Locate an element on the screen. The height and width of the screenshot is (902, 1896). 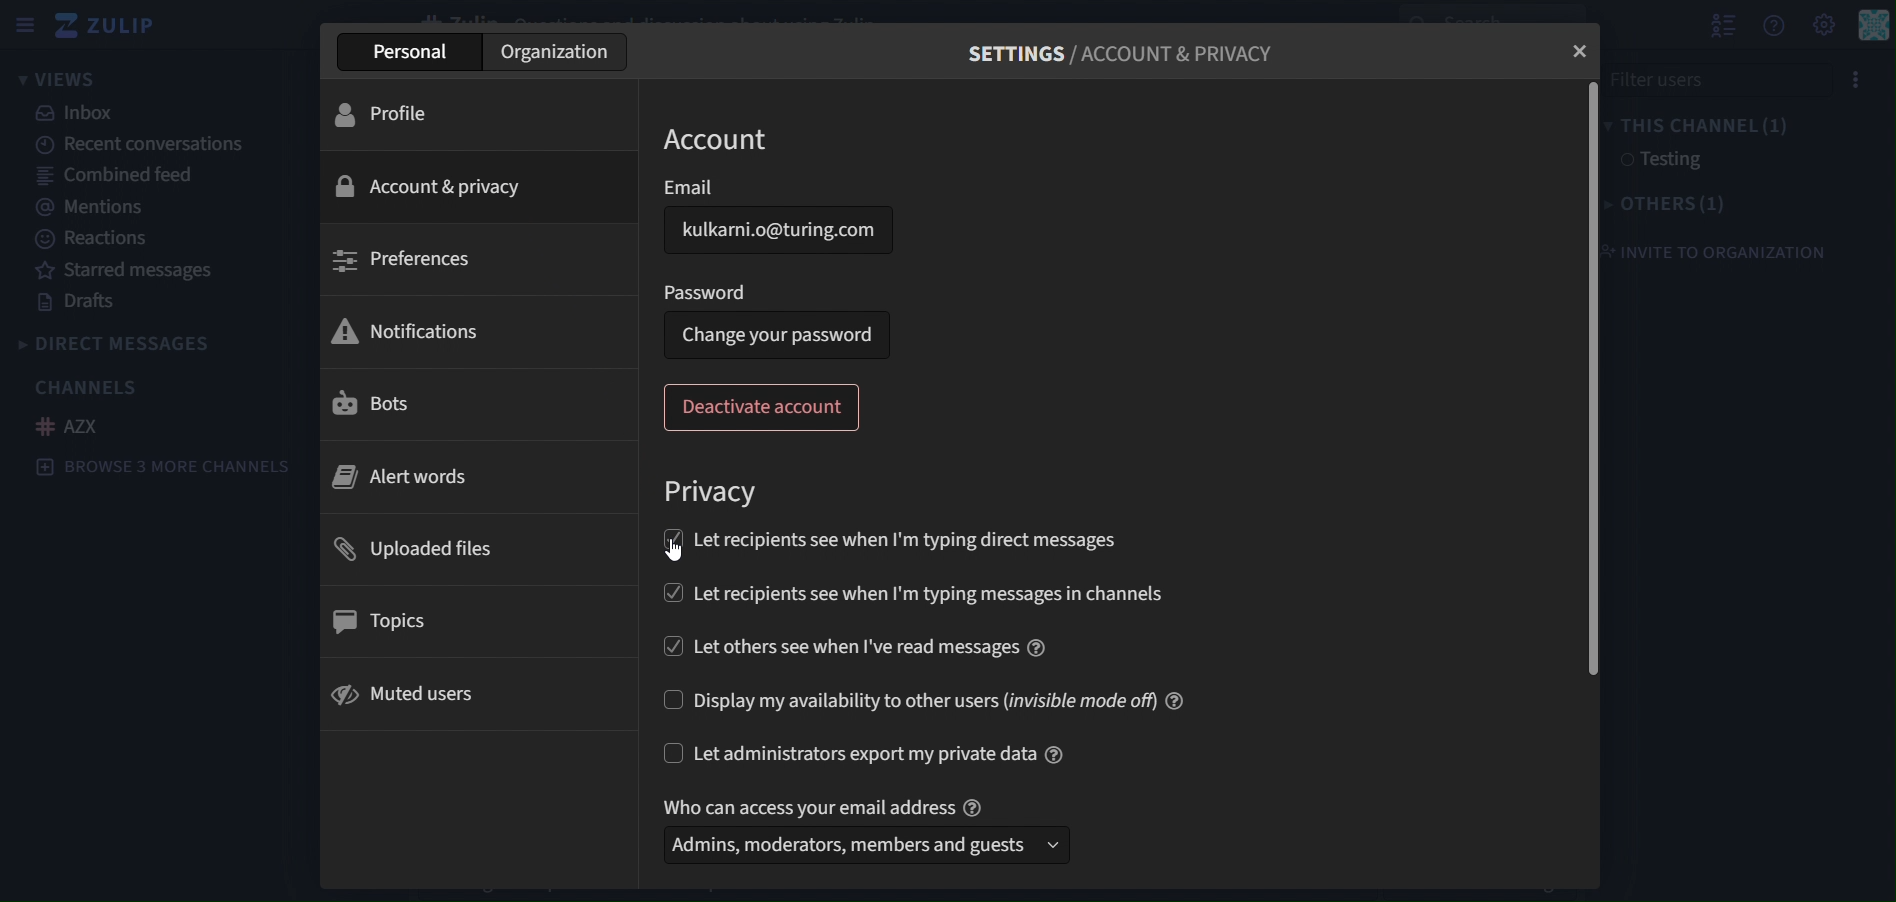
drafts is located at coordinates (77, 302).